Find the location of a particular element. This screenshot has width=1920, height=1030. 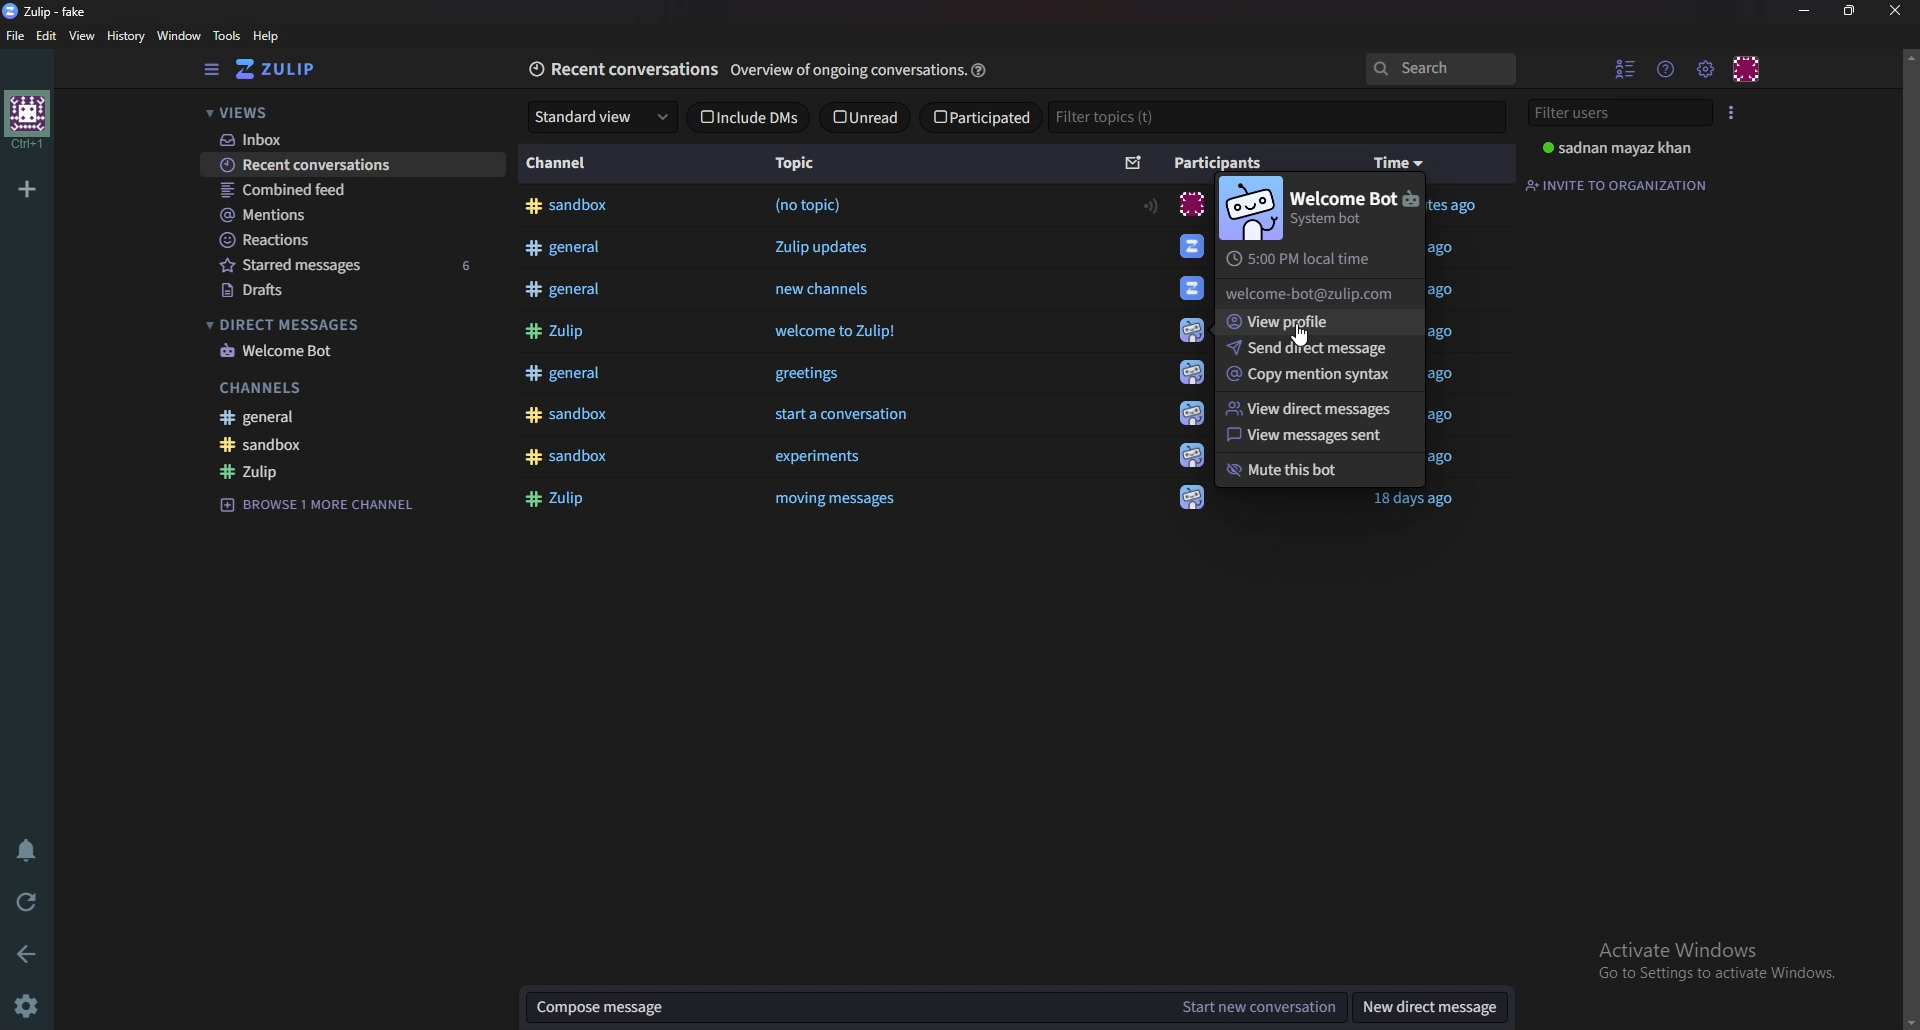

Recent conversations is located at coordinates (355, 166).